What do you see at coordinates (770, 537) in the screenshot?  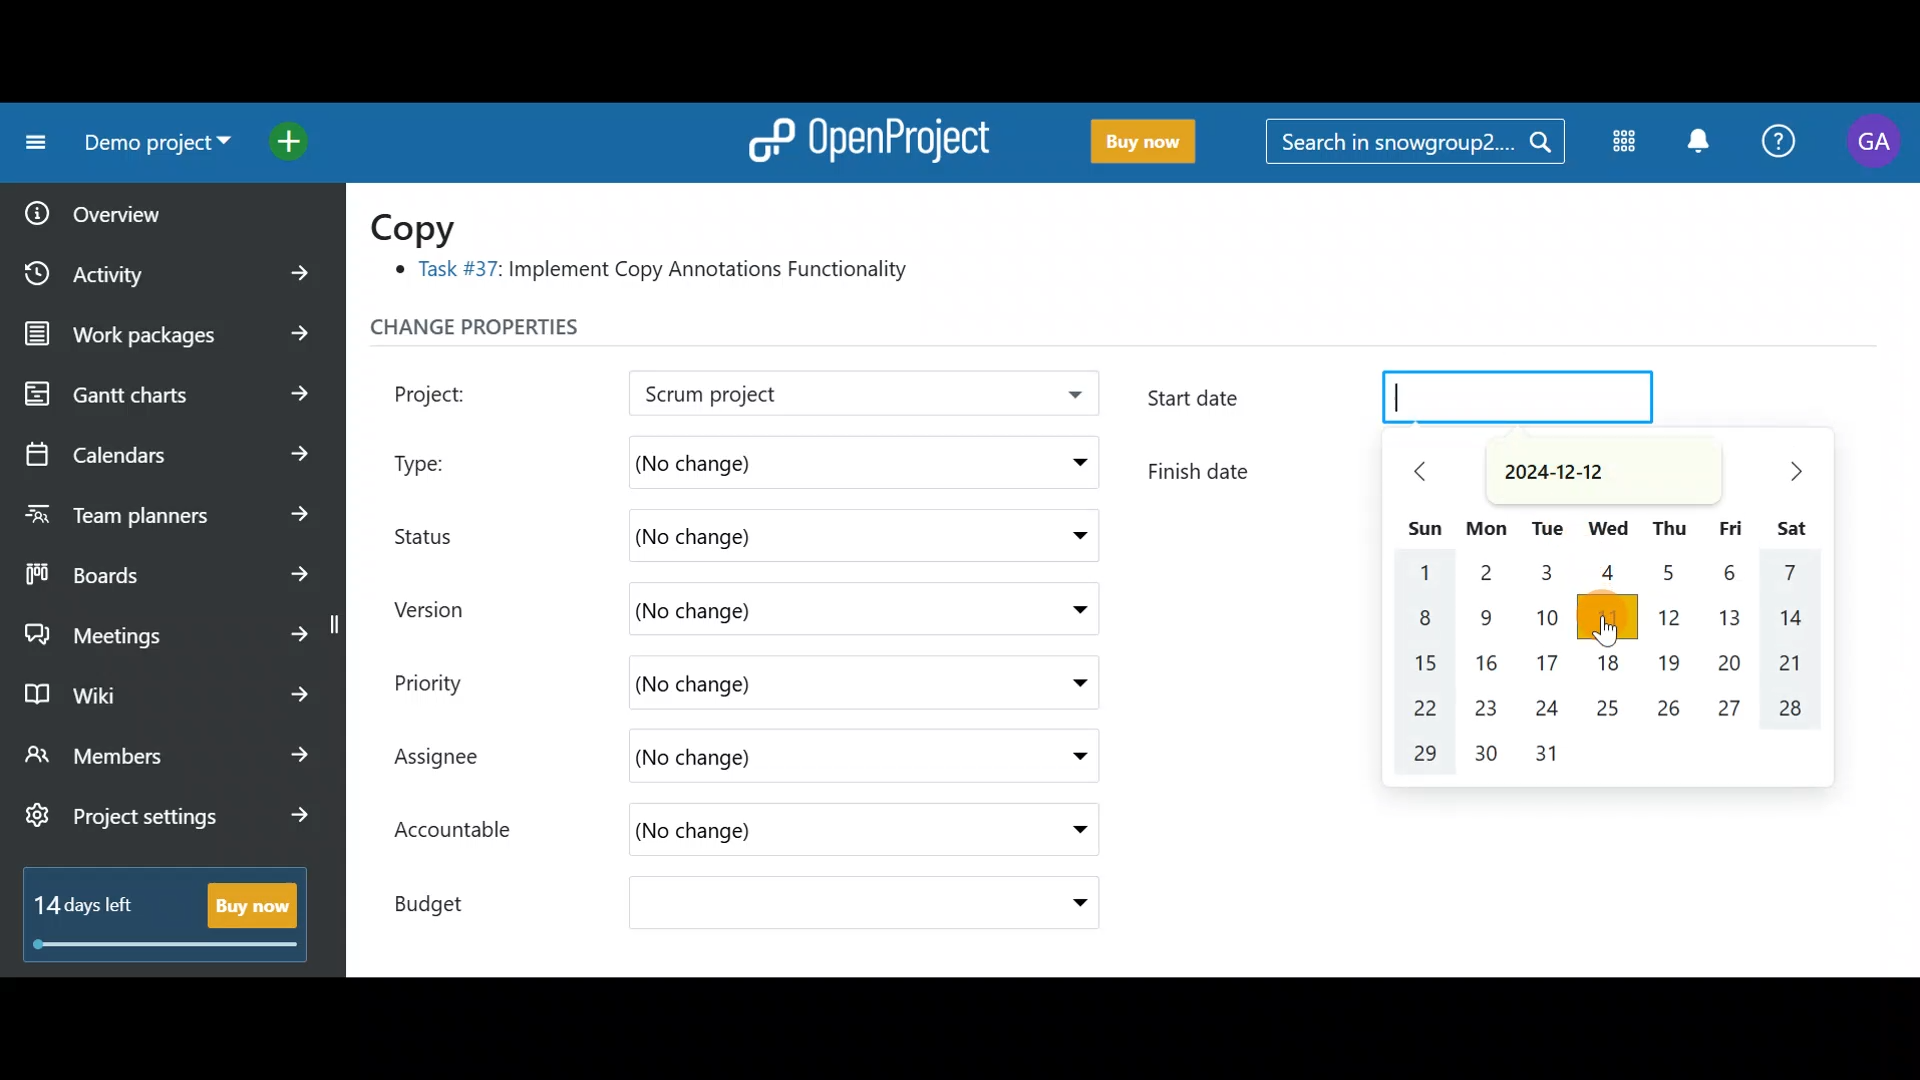 I see `(No change)` at bounding box center [770, 537].